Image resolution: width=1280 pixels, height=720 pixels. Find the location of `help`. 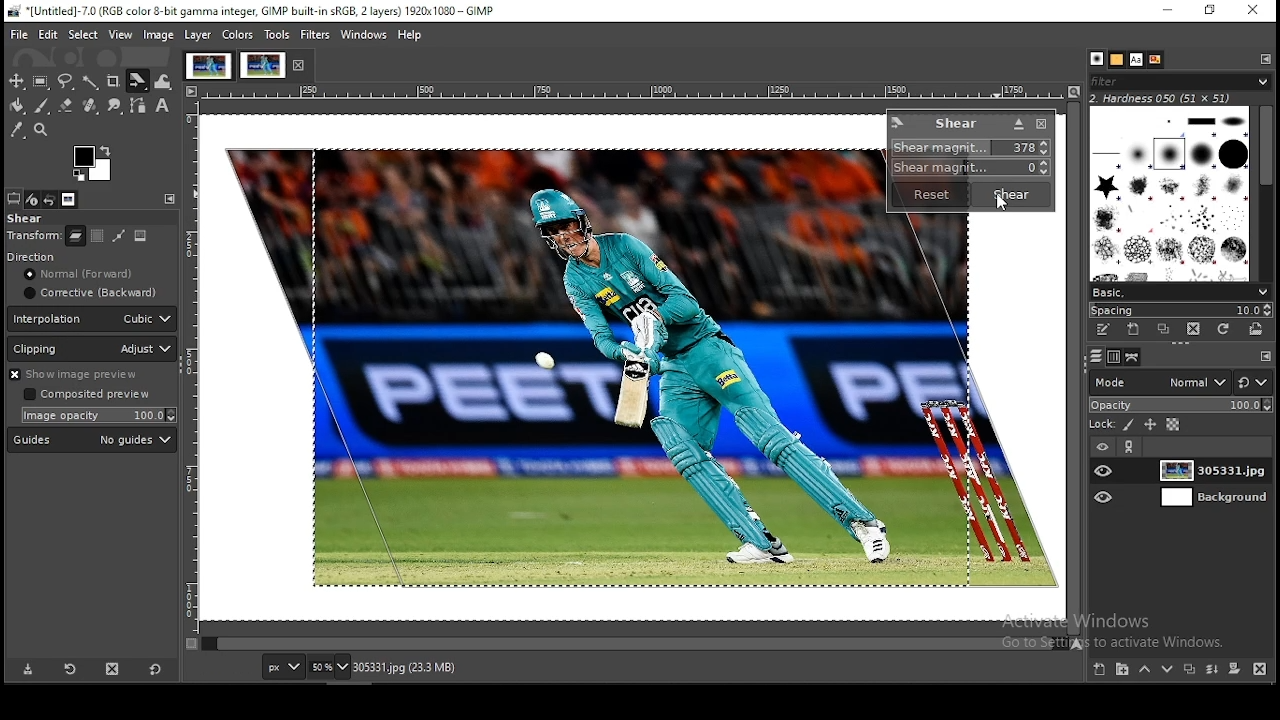

help is located at coordinates (411, 35).